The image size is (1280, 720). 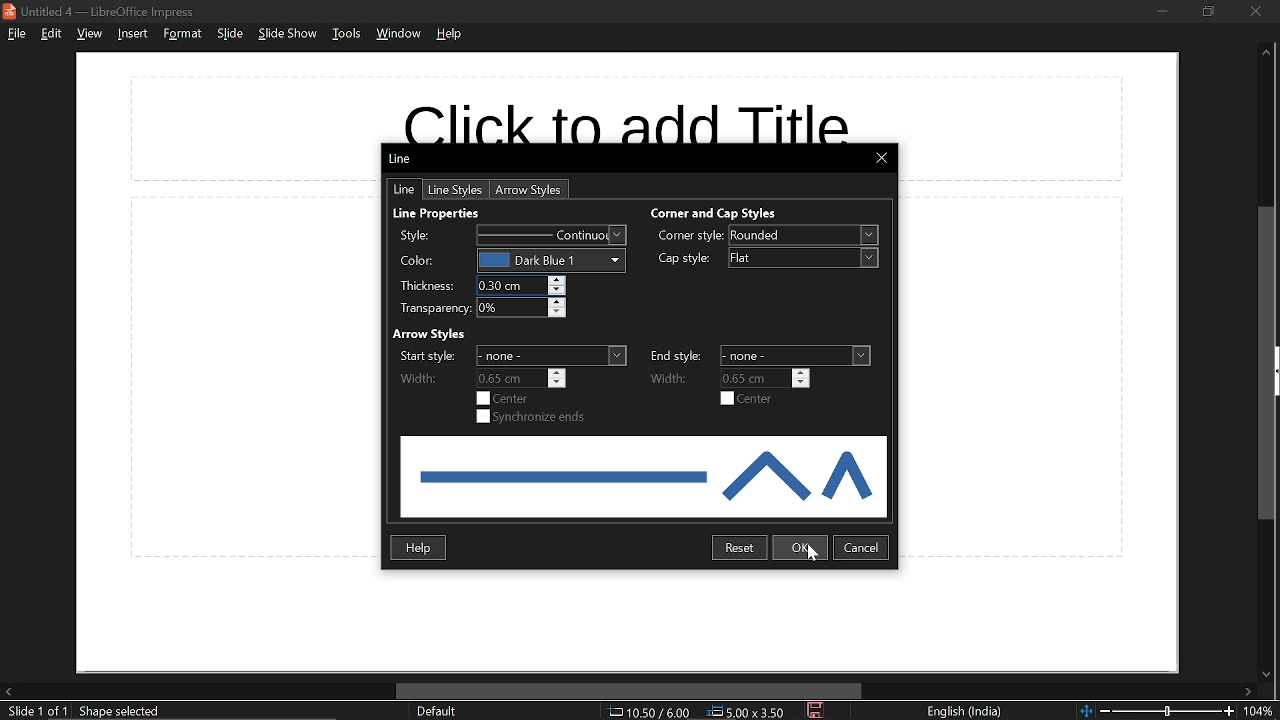 I want to click on start center, so click(x=503, y=398).